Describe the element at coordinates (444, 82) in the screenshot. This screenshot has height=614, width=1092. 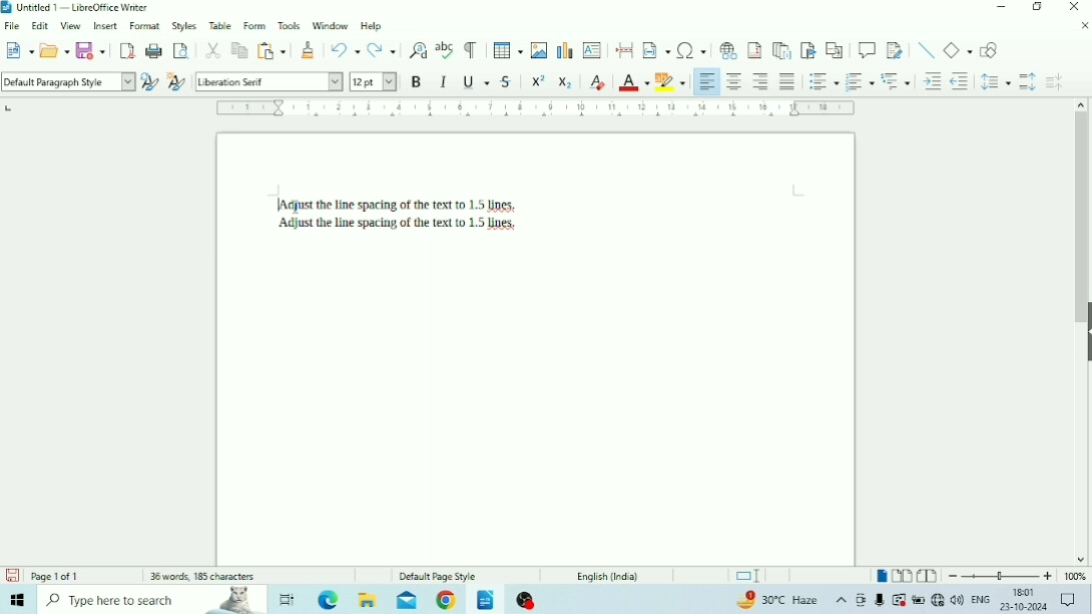
I see `Italic` at that location.